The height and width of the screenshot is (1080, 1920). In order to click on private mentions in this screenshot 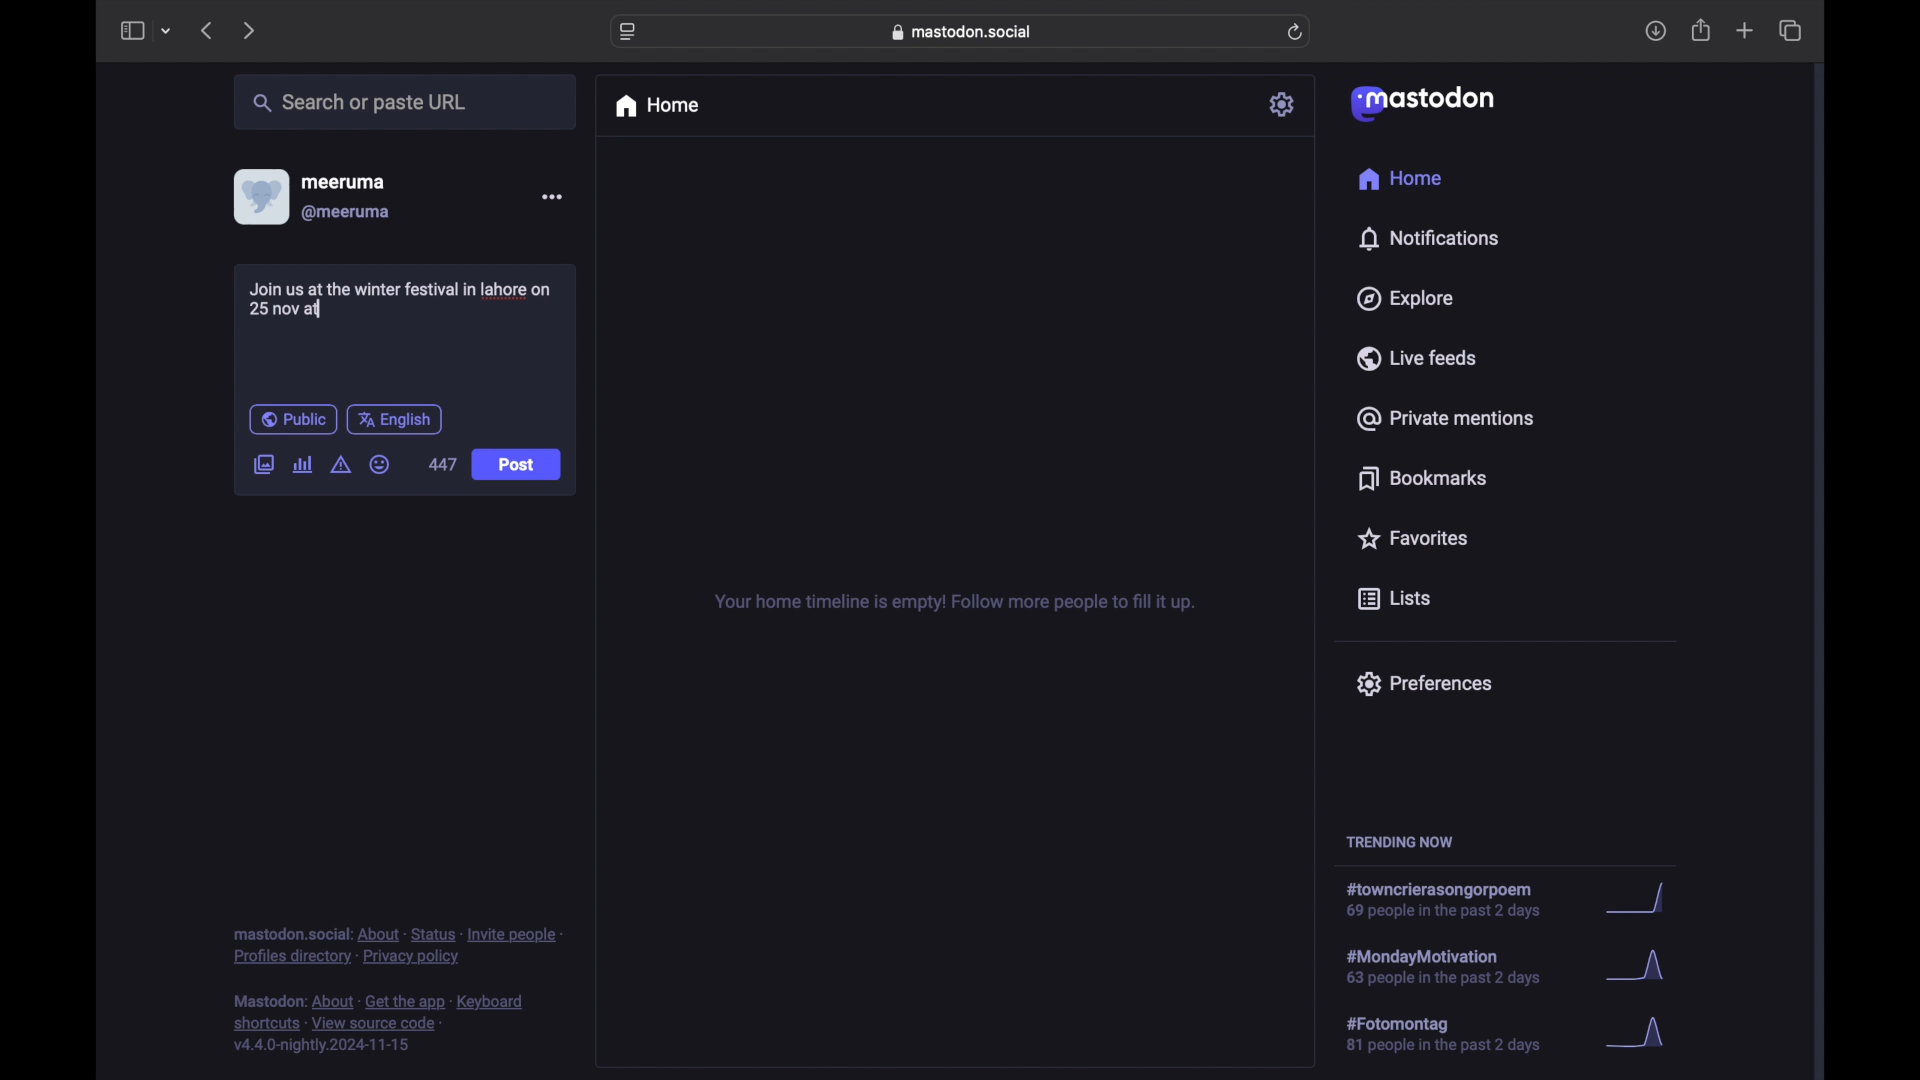, I will do `click(1446, 418)`.